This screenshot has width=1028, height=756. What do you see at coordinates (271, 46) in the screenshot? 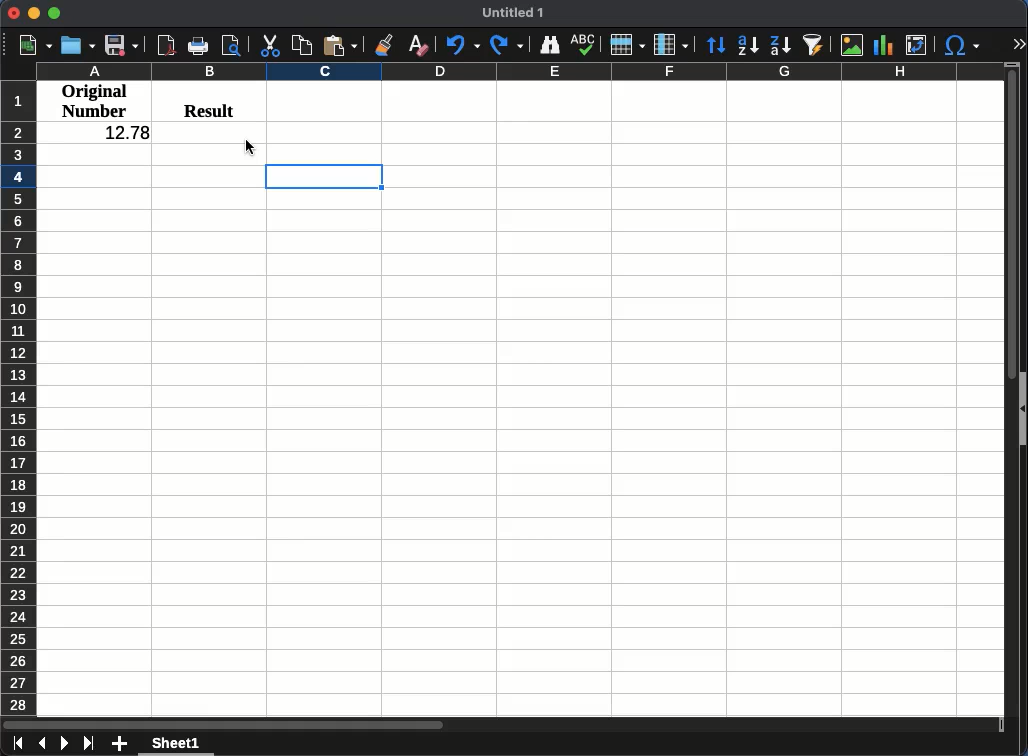
I see `cut` at bounding box center [271, 46].